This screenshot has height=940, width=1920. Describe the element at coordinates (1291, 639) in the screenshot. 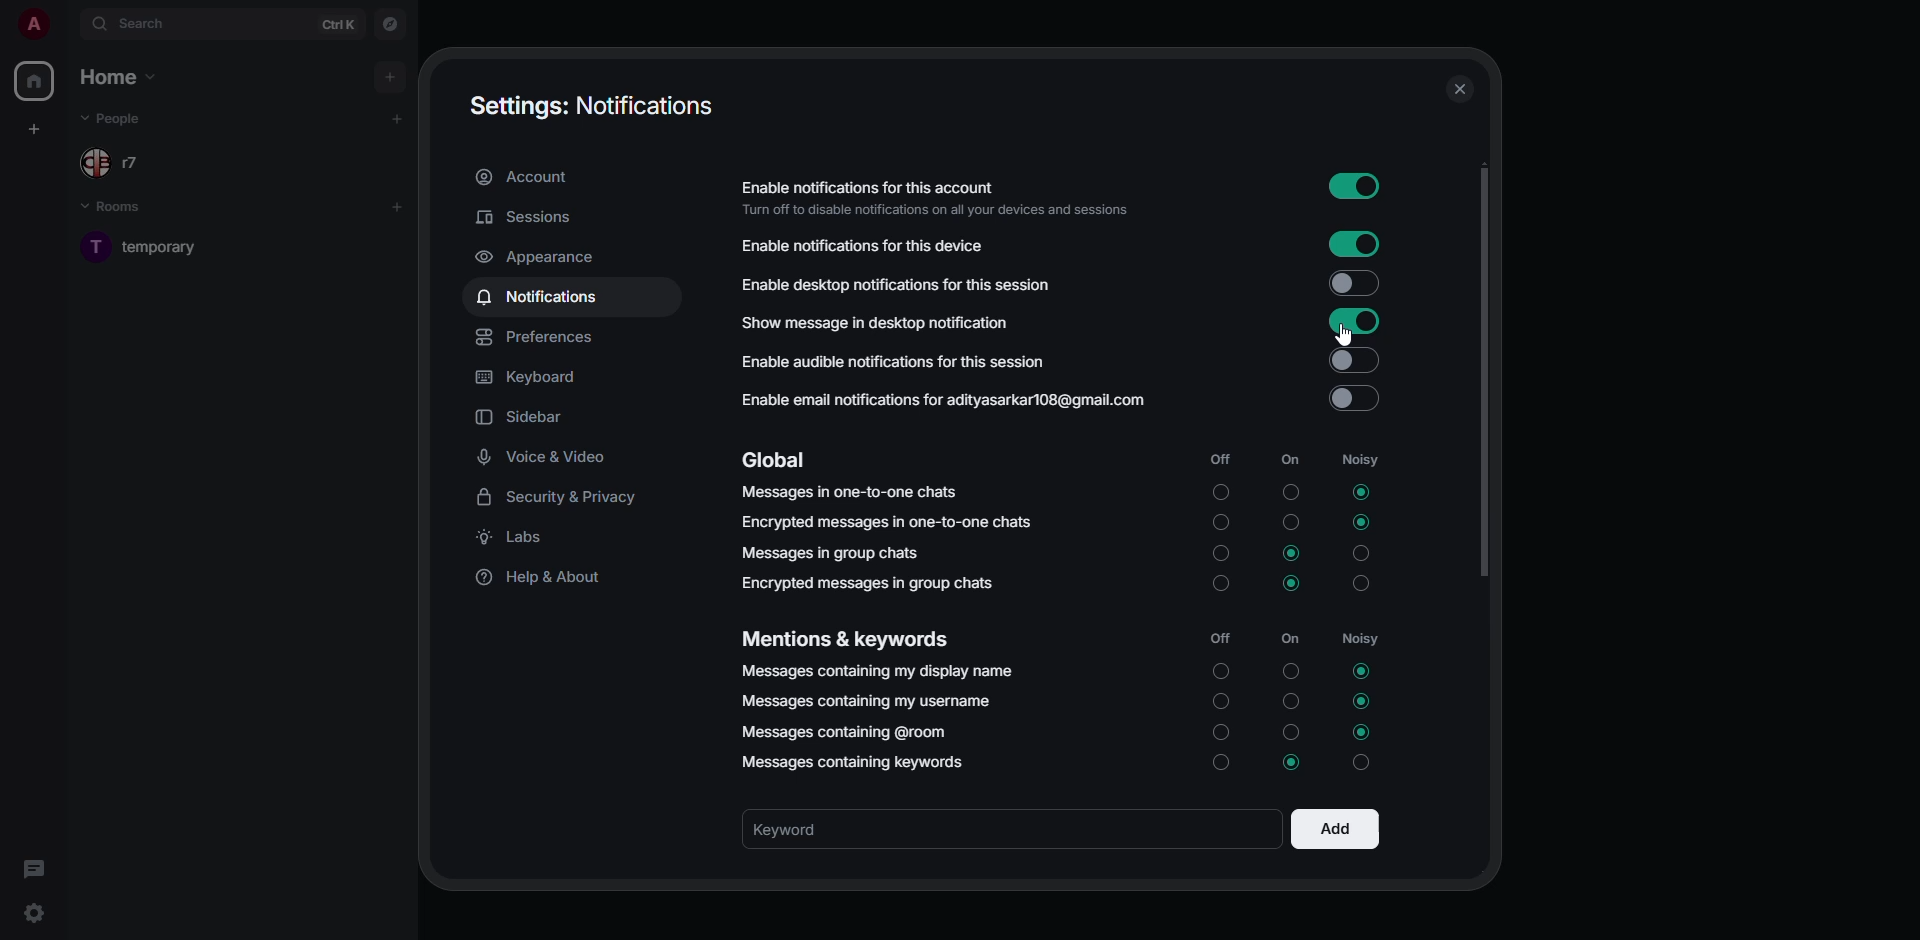

I see `on` at that location.